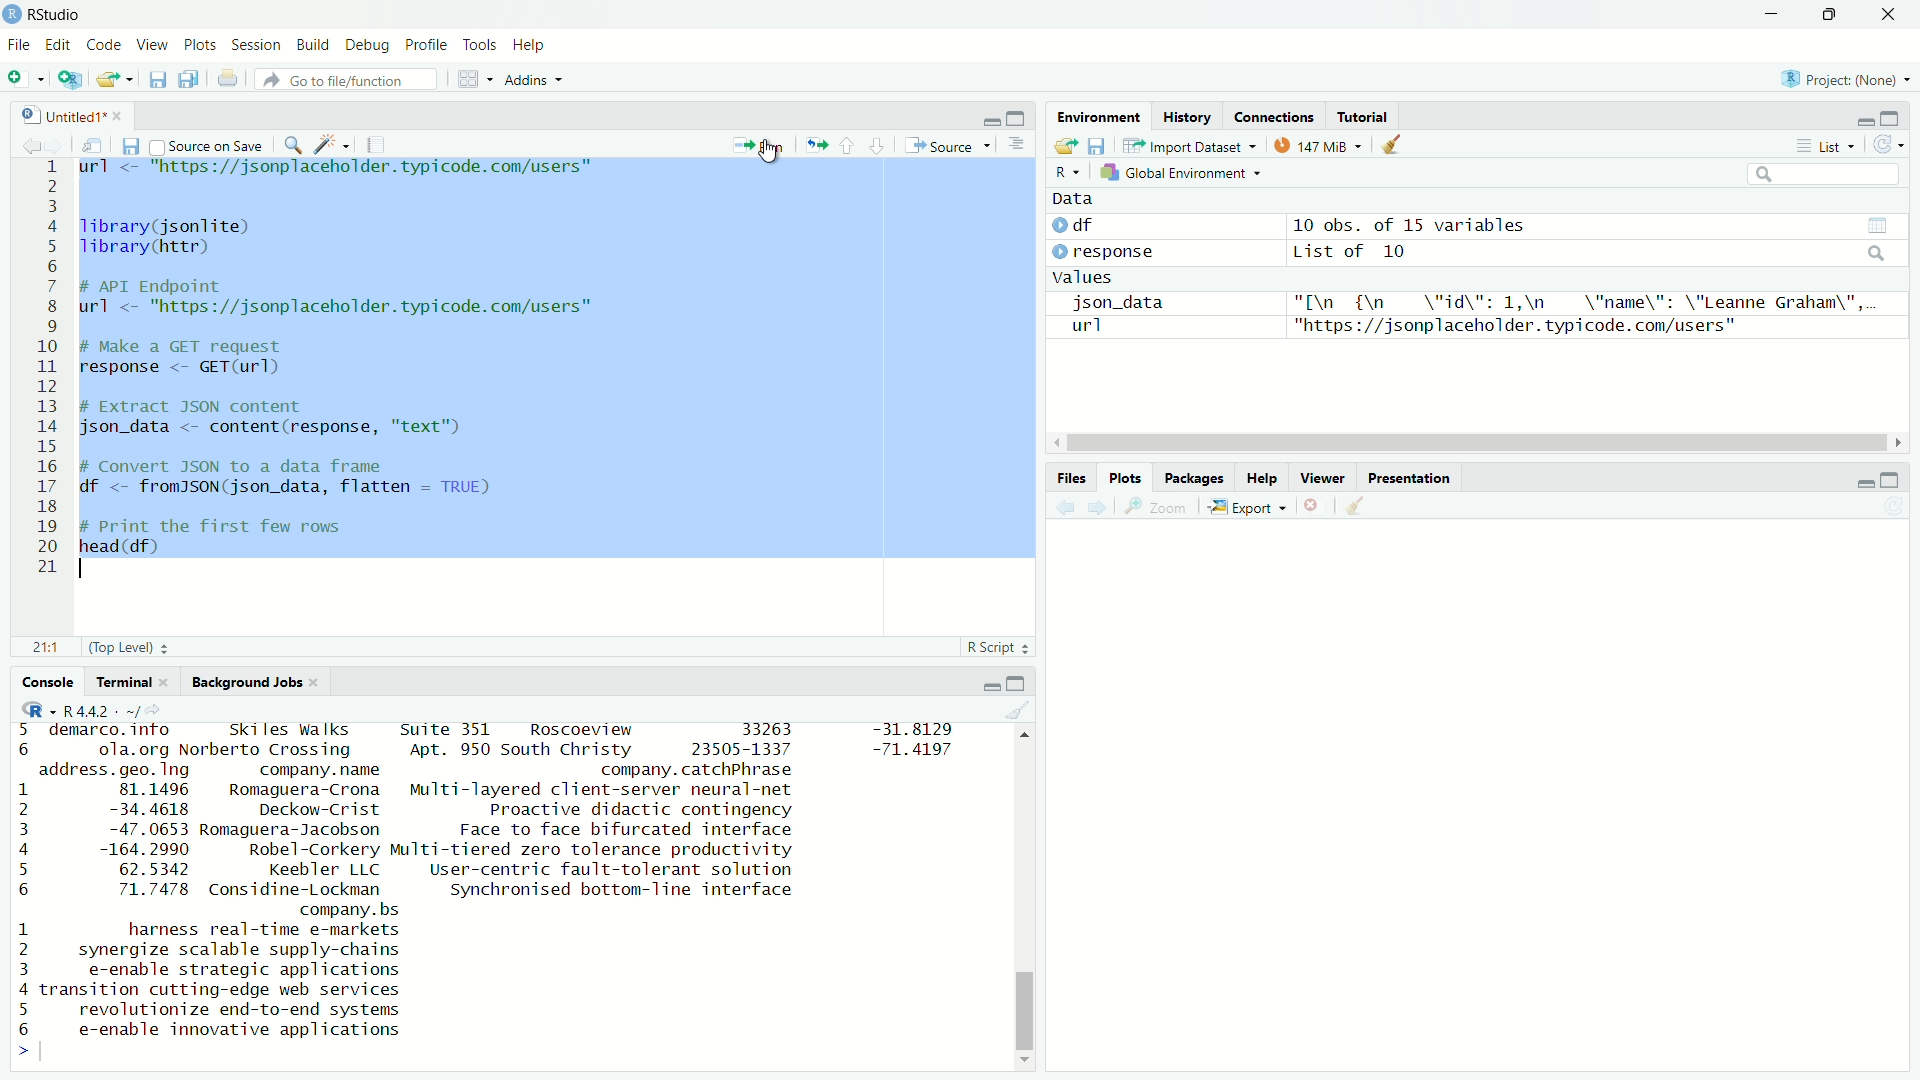 The width and height of the screenshot is (1920, 1080). What do you see at coordinates (20, 44) in the screenshot?
I see `File` at bounding box center [20, 44].